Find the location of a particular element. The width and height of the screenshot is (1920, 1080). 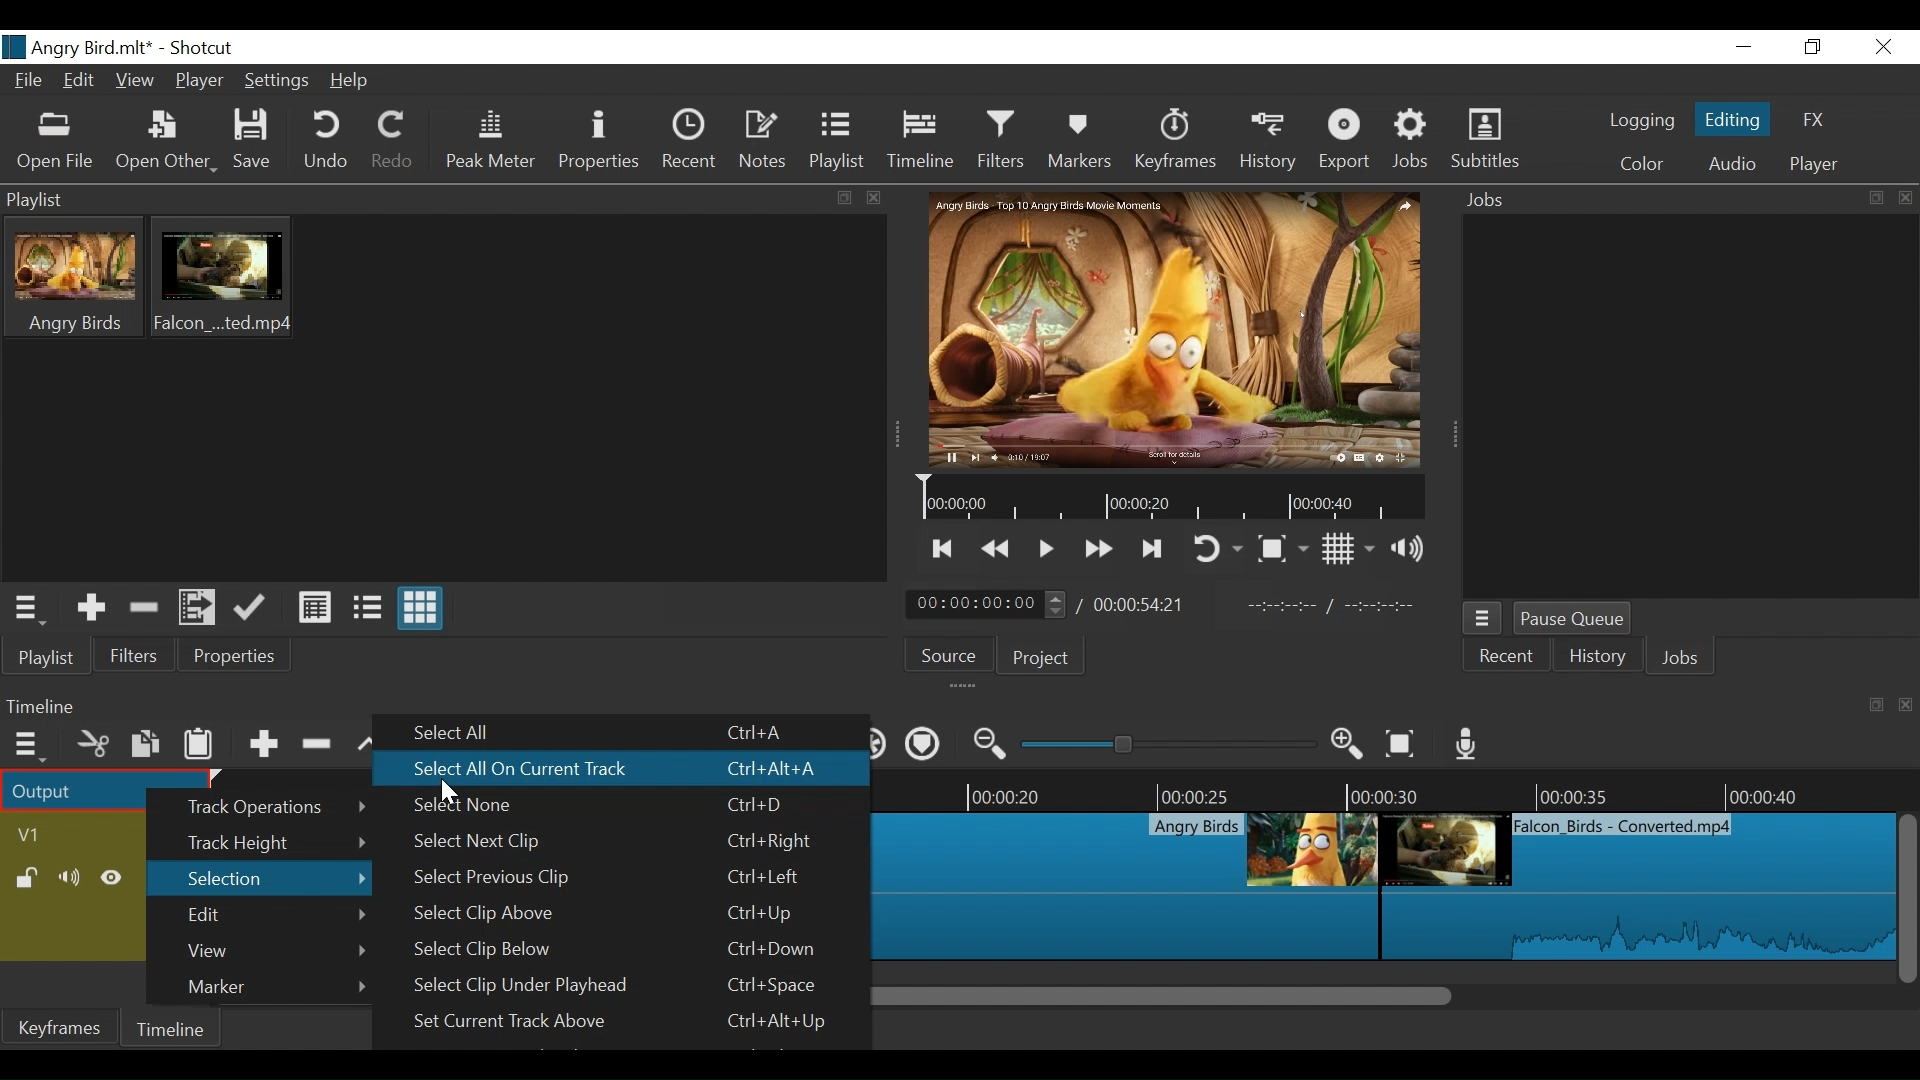

Help is located at coordinates (350, 82).